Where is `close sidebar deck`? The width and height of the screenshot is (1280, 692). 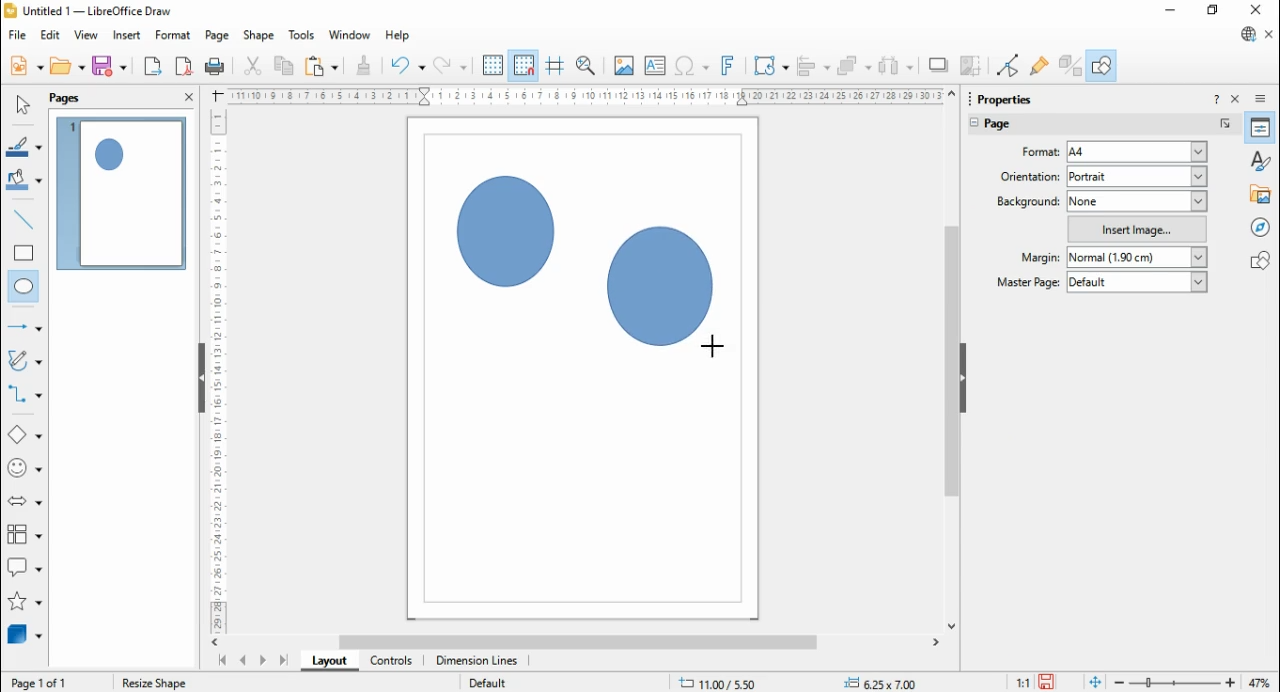 close sidebar deck is located at coordinates (1237, 98).